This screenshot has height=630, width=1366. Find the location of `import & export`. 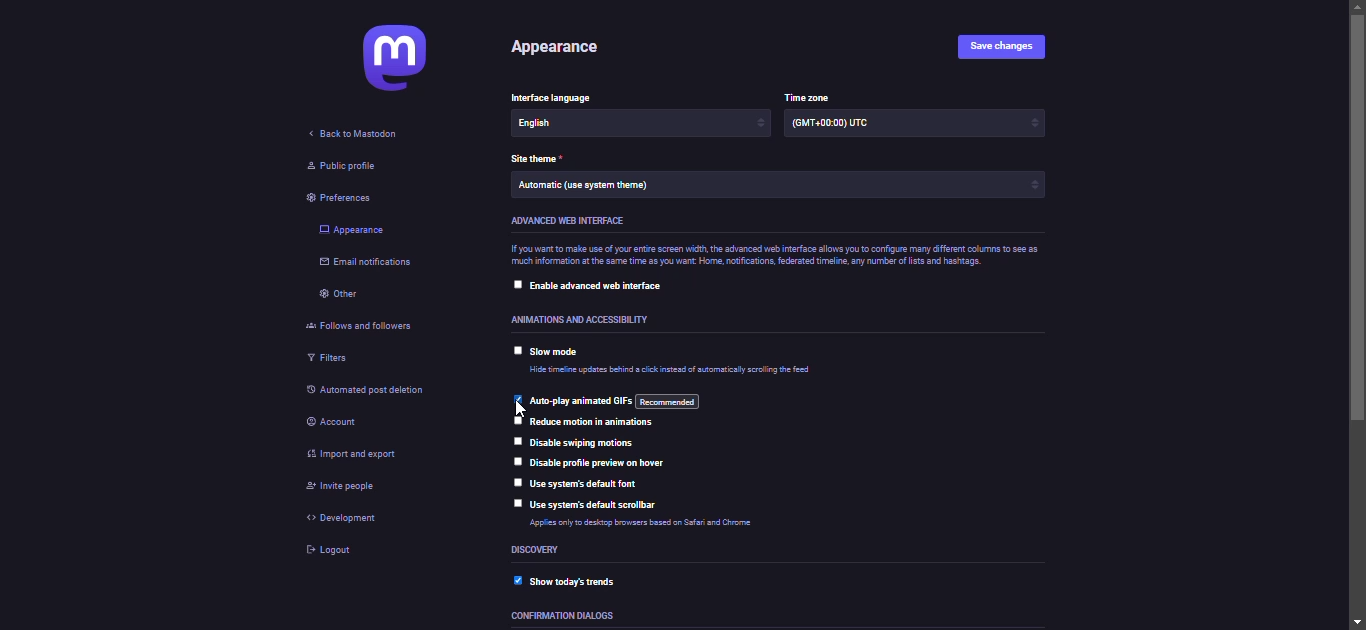

import & export is located at coordinates (366, 455).